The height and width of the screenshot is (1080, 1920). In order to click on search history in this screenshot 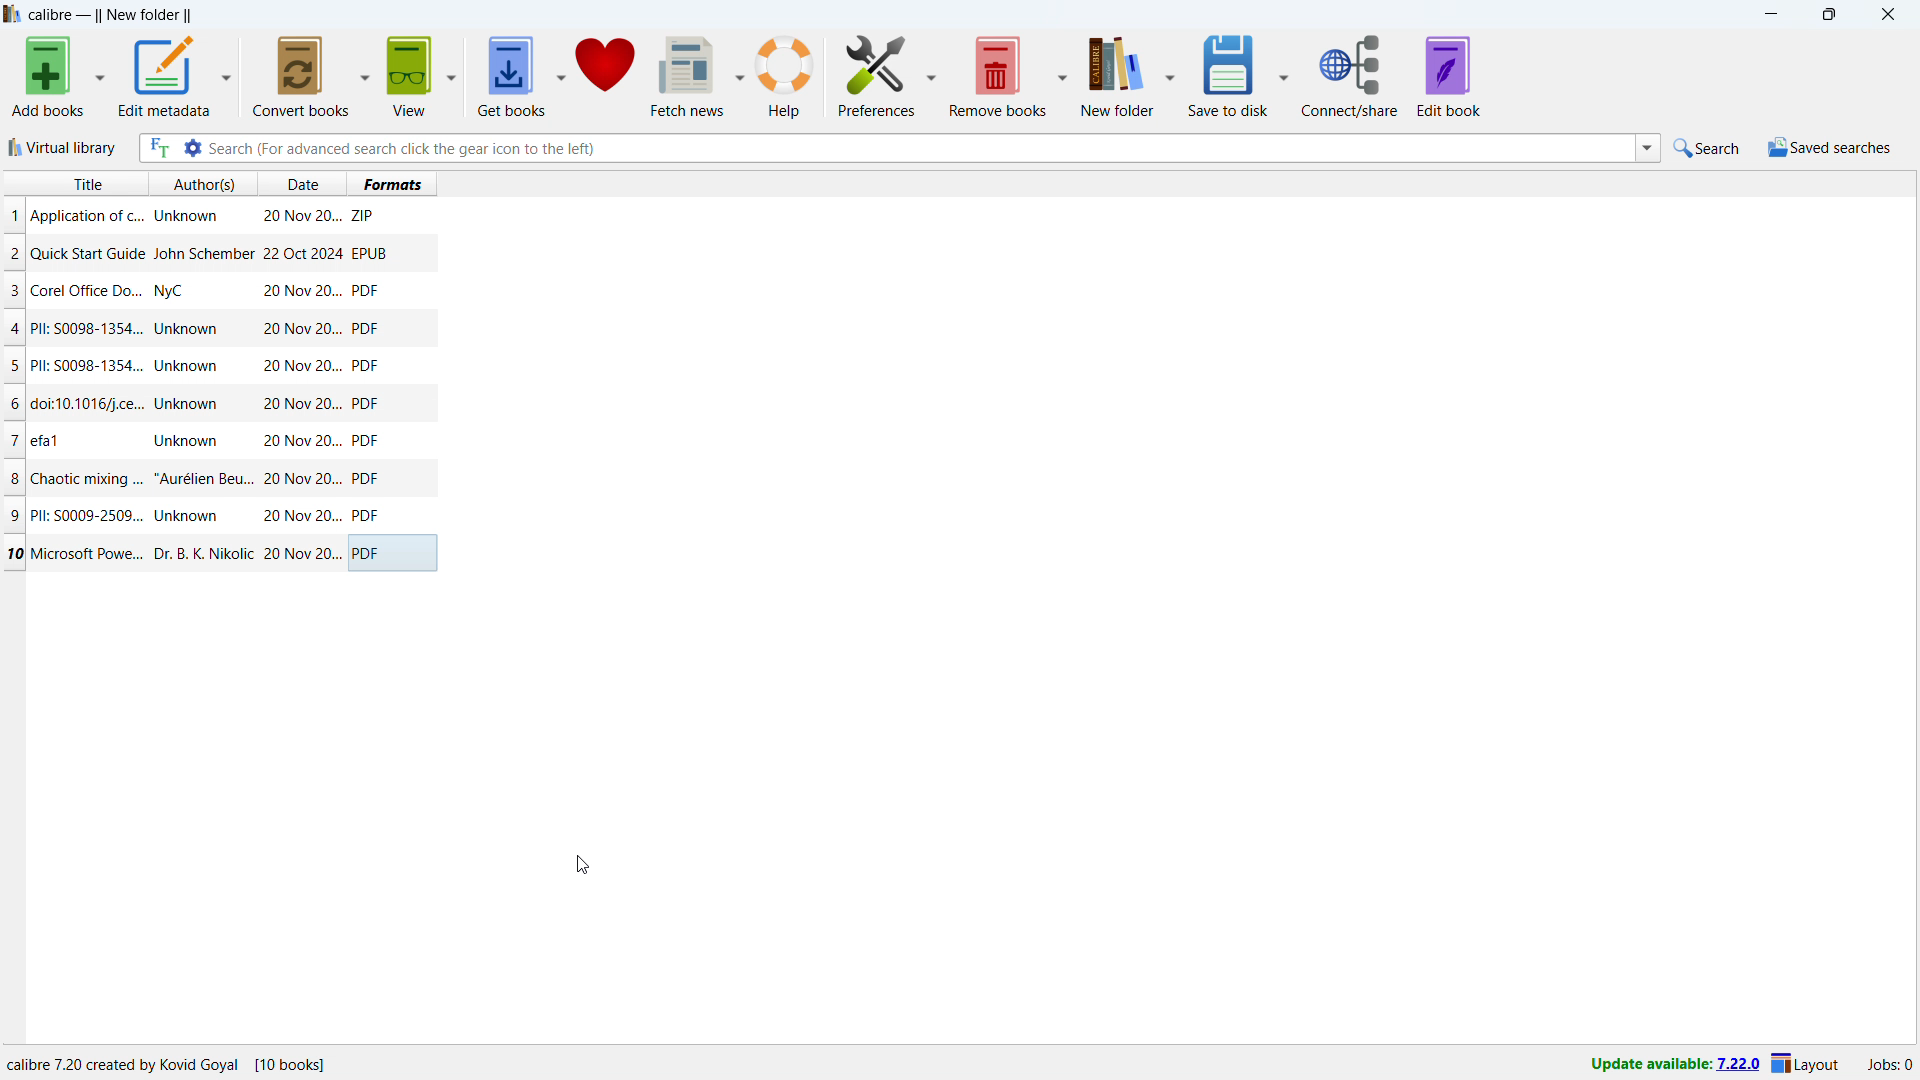, I will do `click(1647, 149)`.